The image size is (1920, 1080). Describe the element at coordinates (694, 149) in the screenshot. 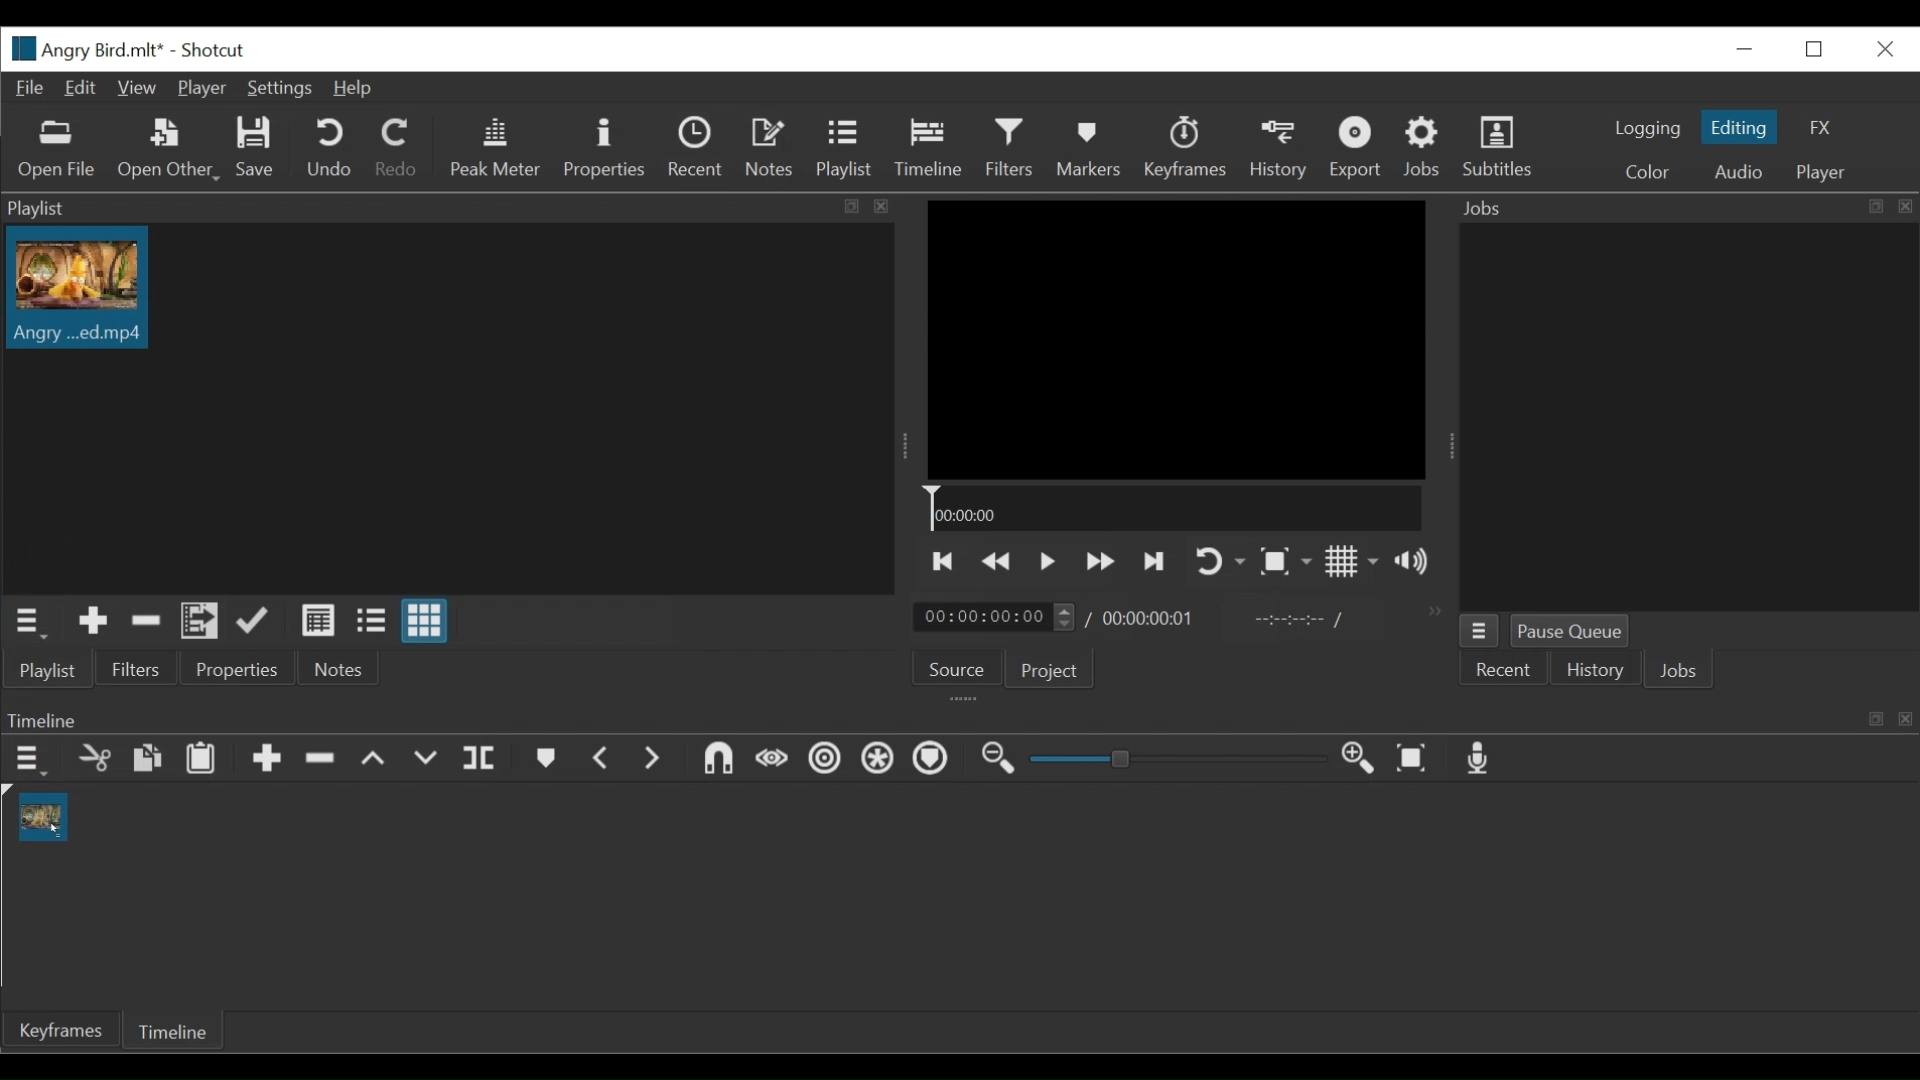

I see `Recent` at that location.